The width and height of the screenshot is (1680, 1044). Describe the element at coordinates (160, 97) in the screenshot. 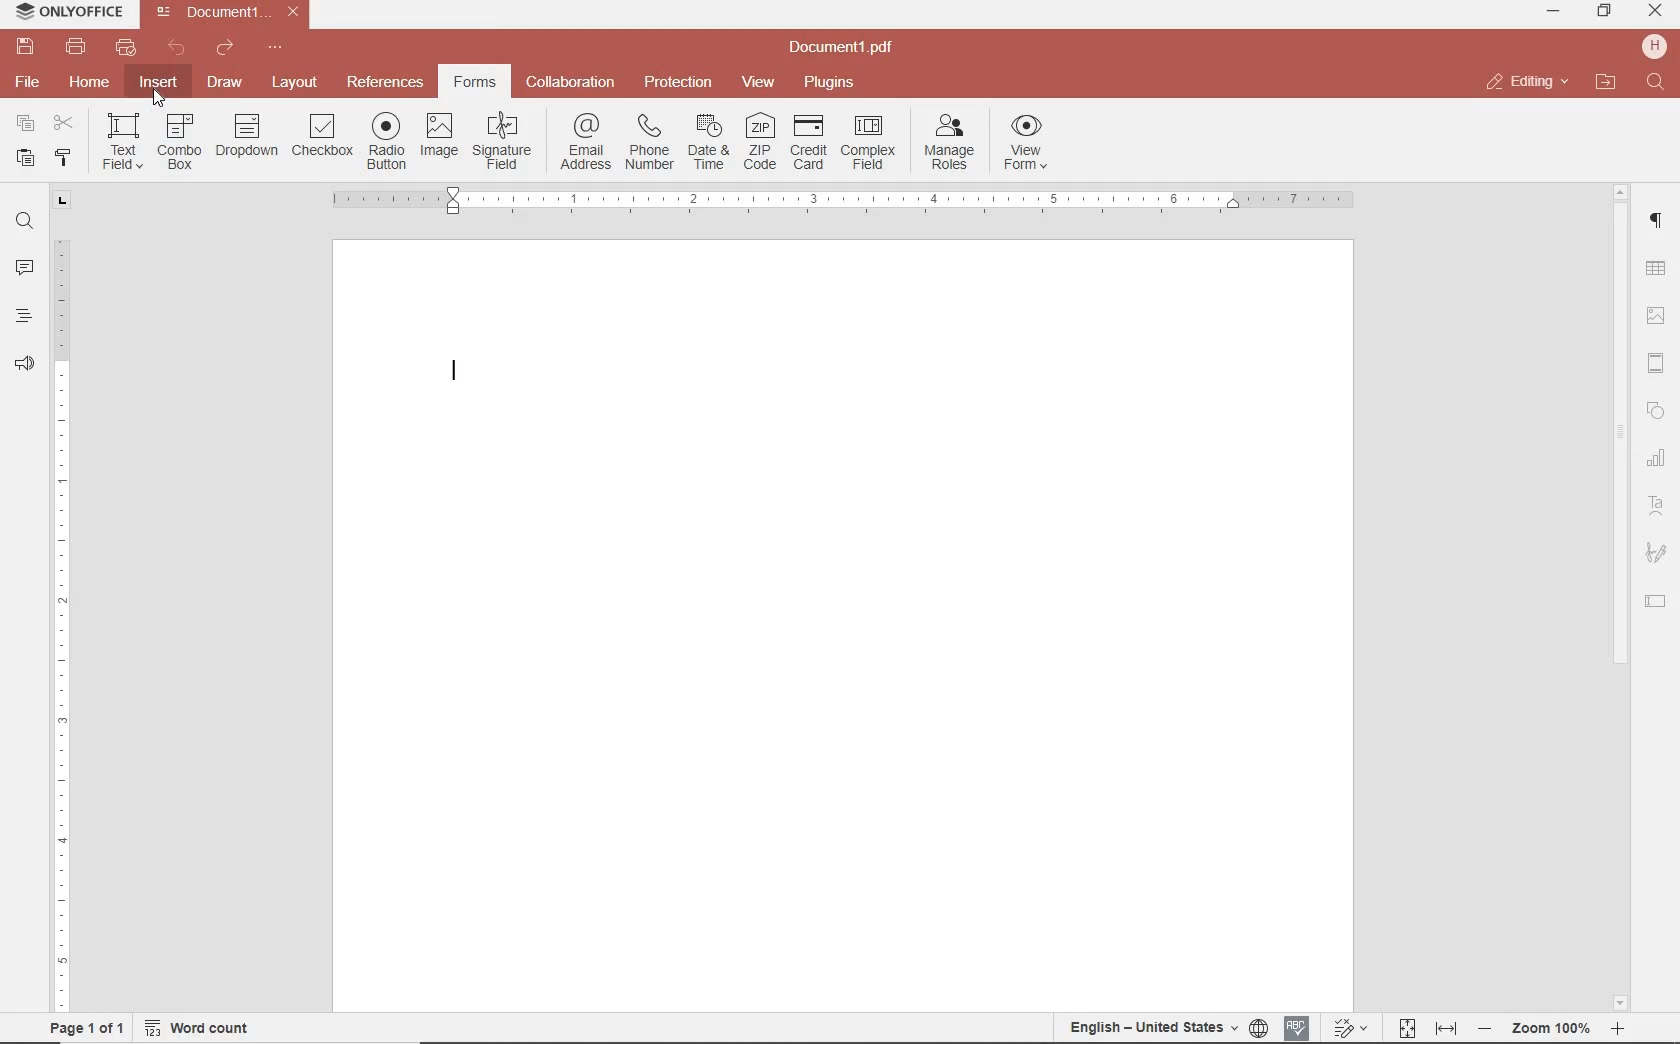

I see `cursor` at that location.